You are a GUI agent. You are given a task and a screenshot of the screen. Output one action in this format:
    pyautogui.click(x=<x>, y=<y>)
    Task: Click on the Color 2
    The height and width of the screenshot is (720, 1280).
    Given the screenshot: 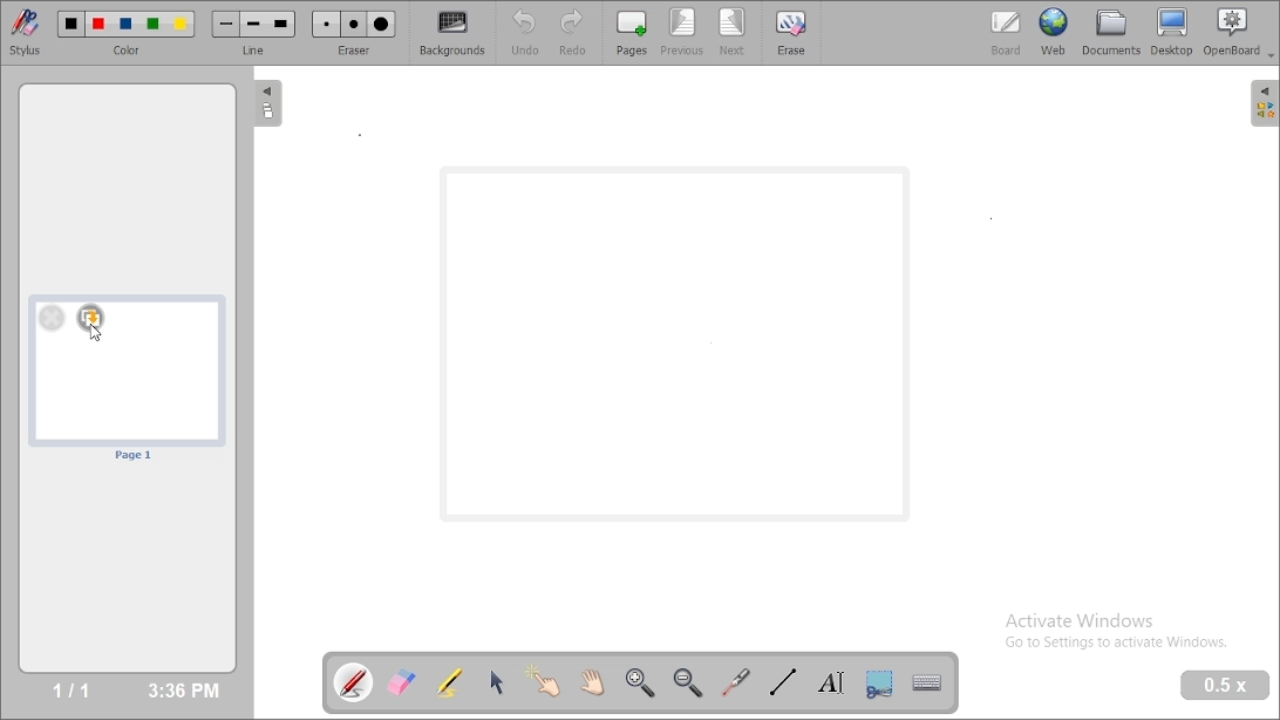 What is the action you would take?
    pyautogui.click(x=99, y=25)
    